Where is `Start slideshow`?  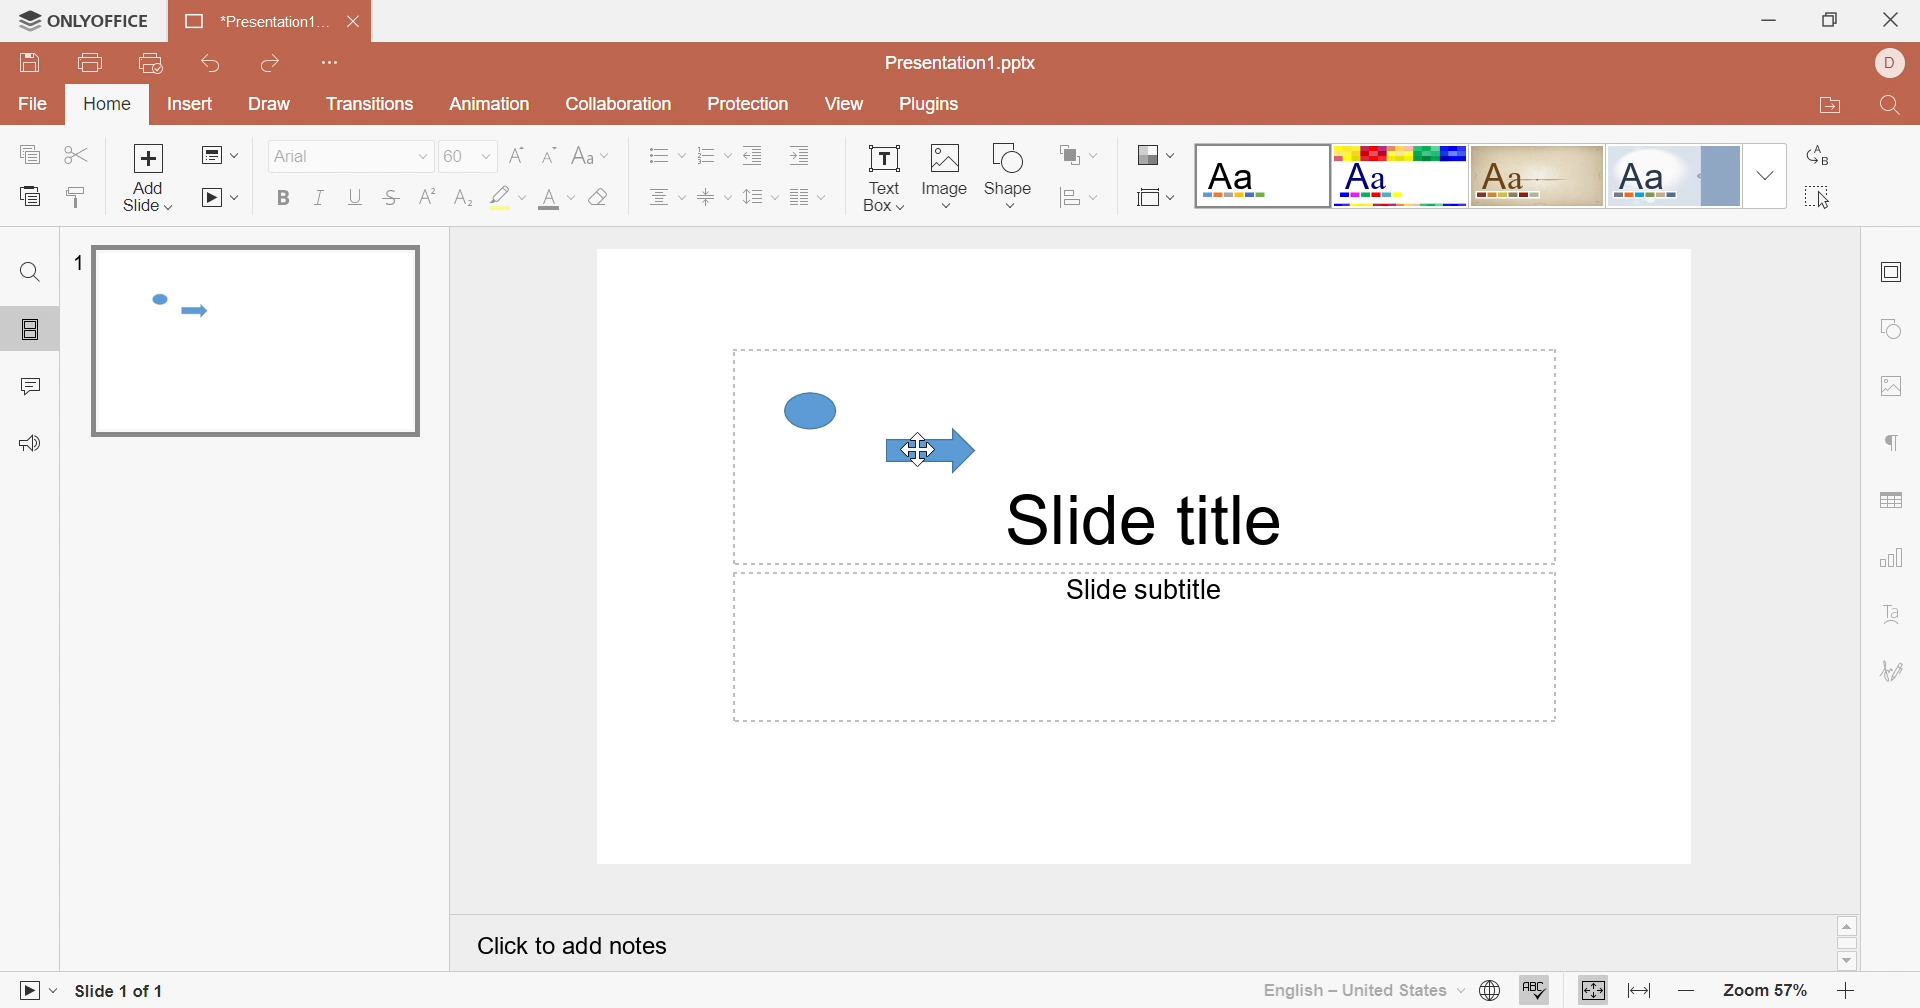 Start slideshow is located at coordinates (217, 198).